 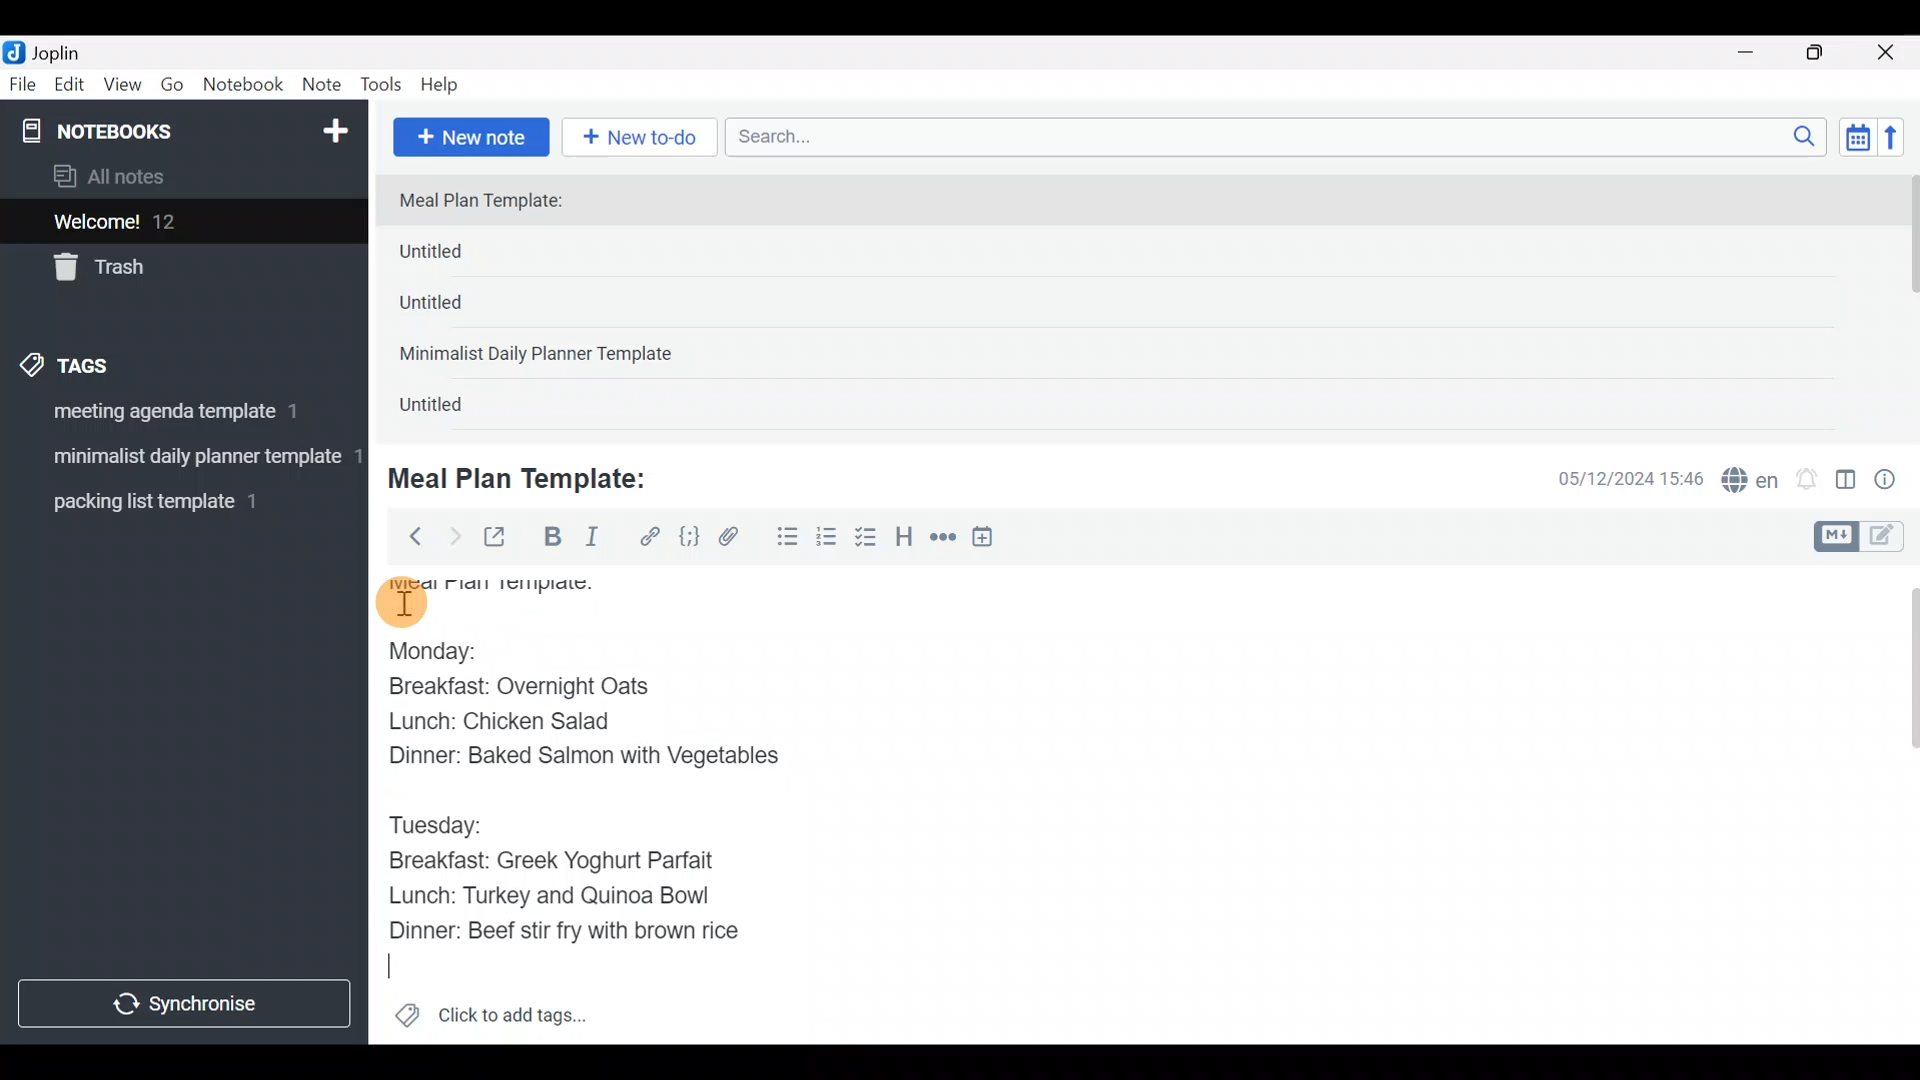 What do you see at coordinates (187, 1003) in the screenshot?
I see `Synchronize` at bounding box center [187, 1003].